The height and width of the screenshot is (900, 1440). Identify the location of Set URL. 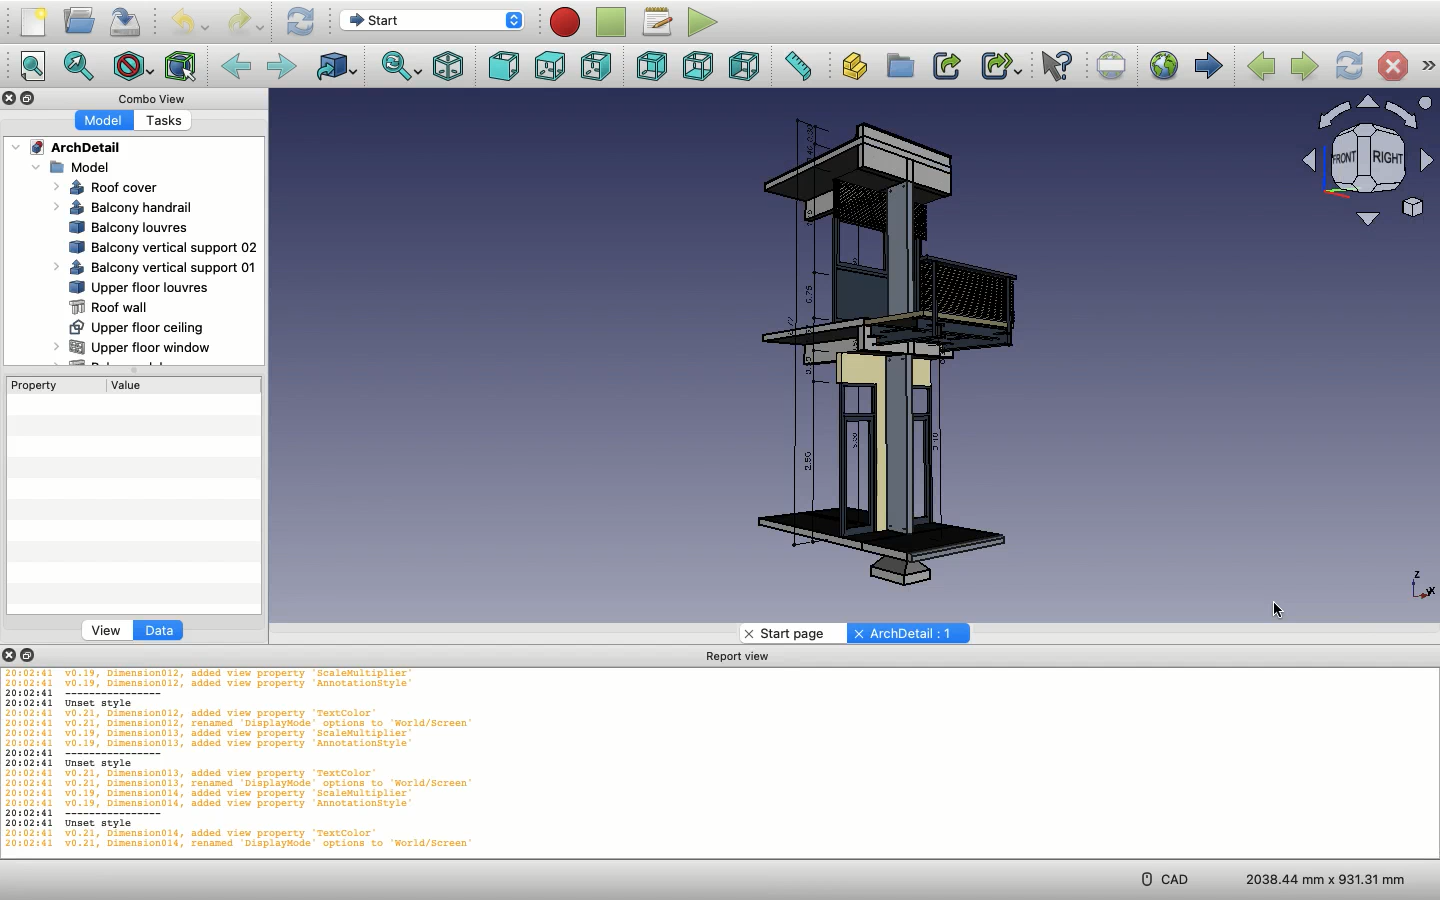
(1109, 65).